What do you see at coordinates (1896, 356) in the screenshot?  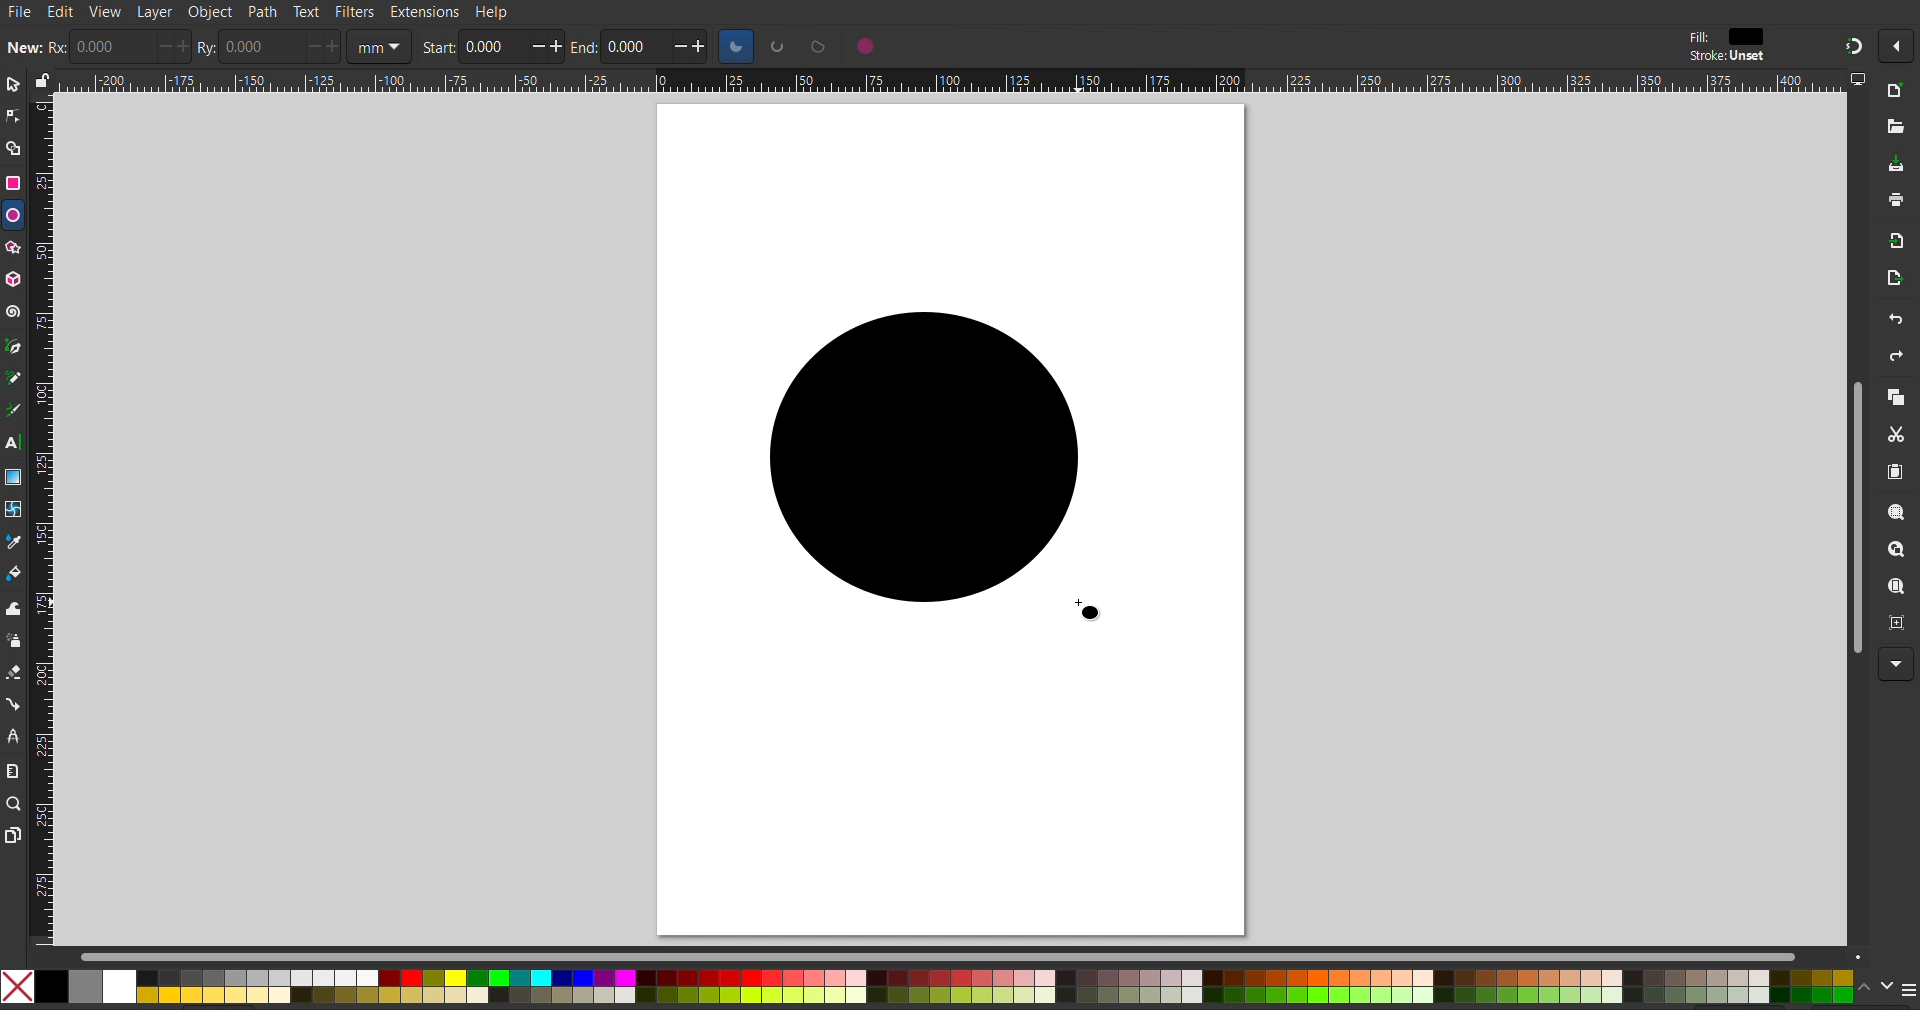 I see `Redo` at bounding box center [1896, 356].